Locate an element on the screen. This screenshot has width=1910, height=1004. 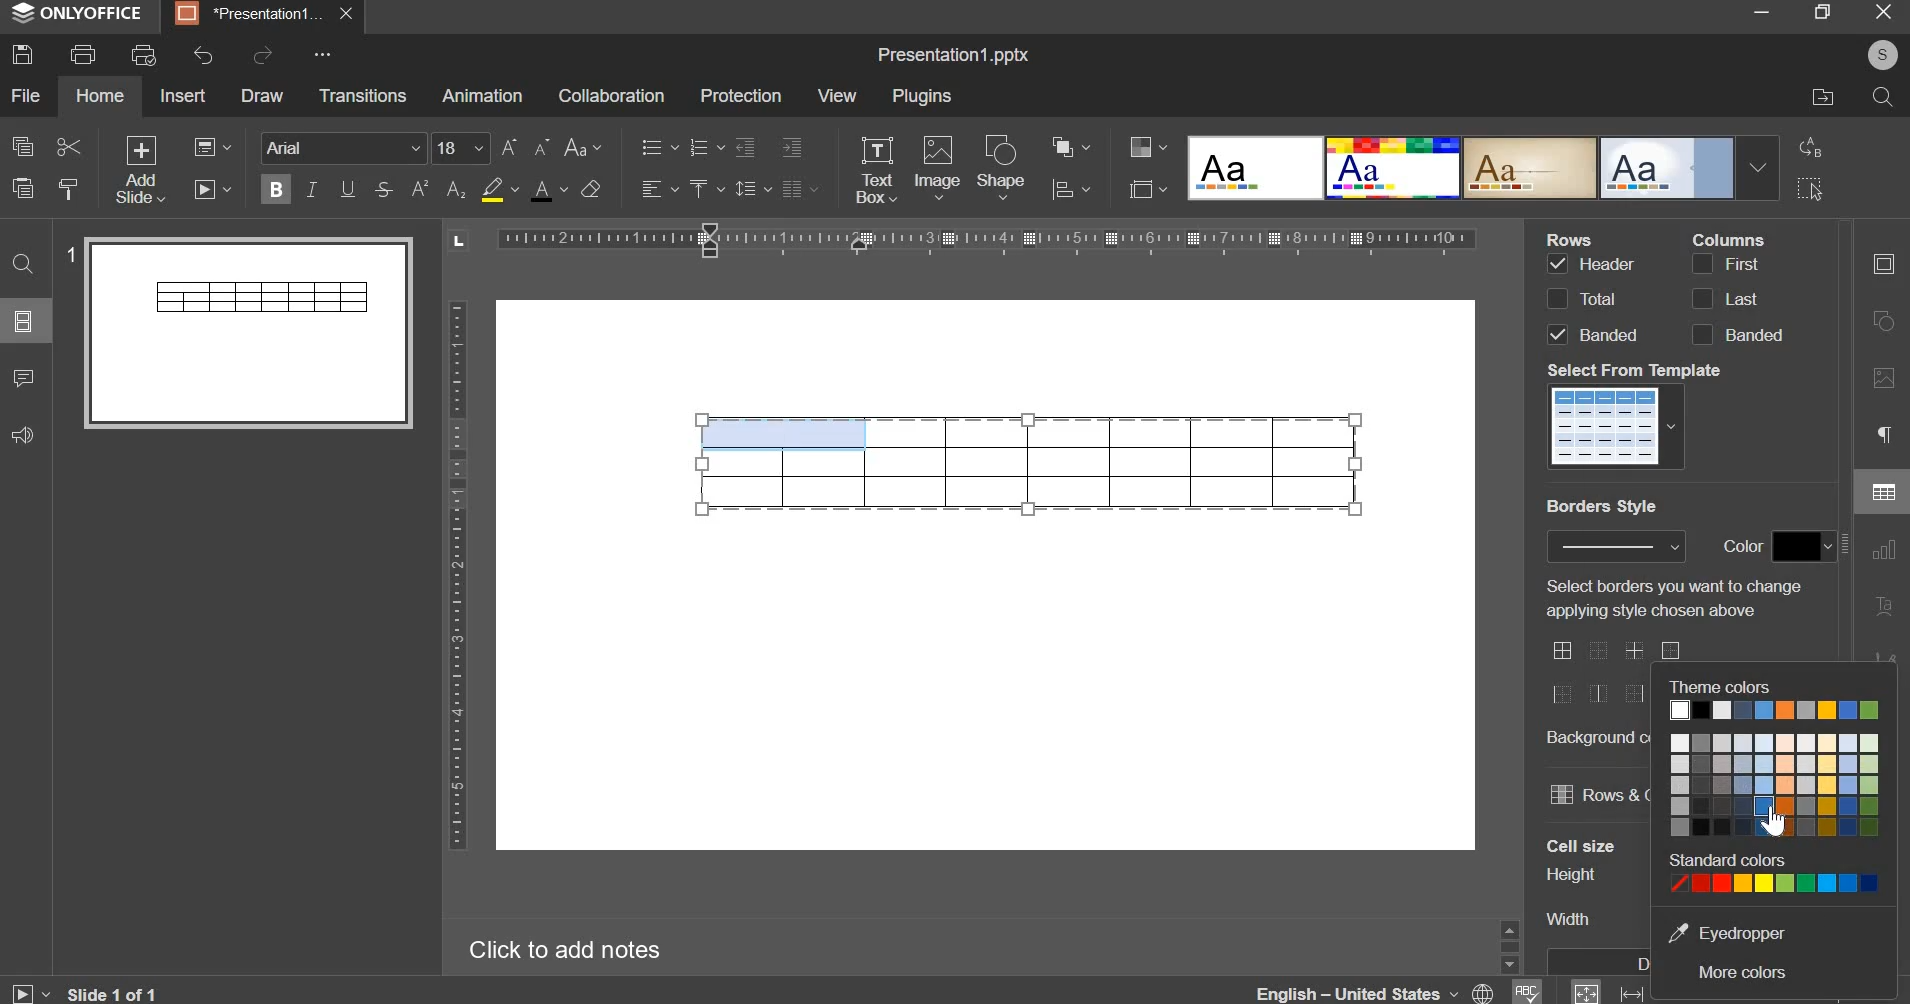
shape is located at coordinates (1003, 167).